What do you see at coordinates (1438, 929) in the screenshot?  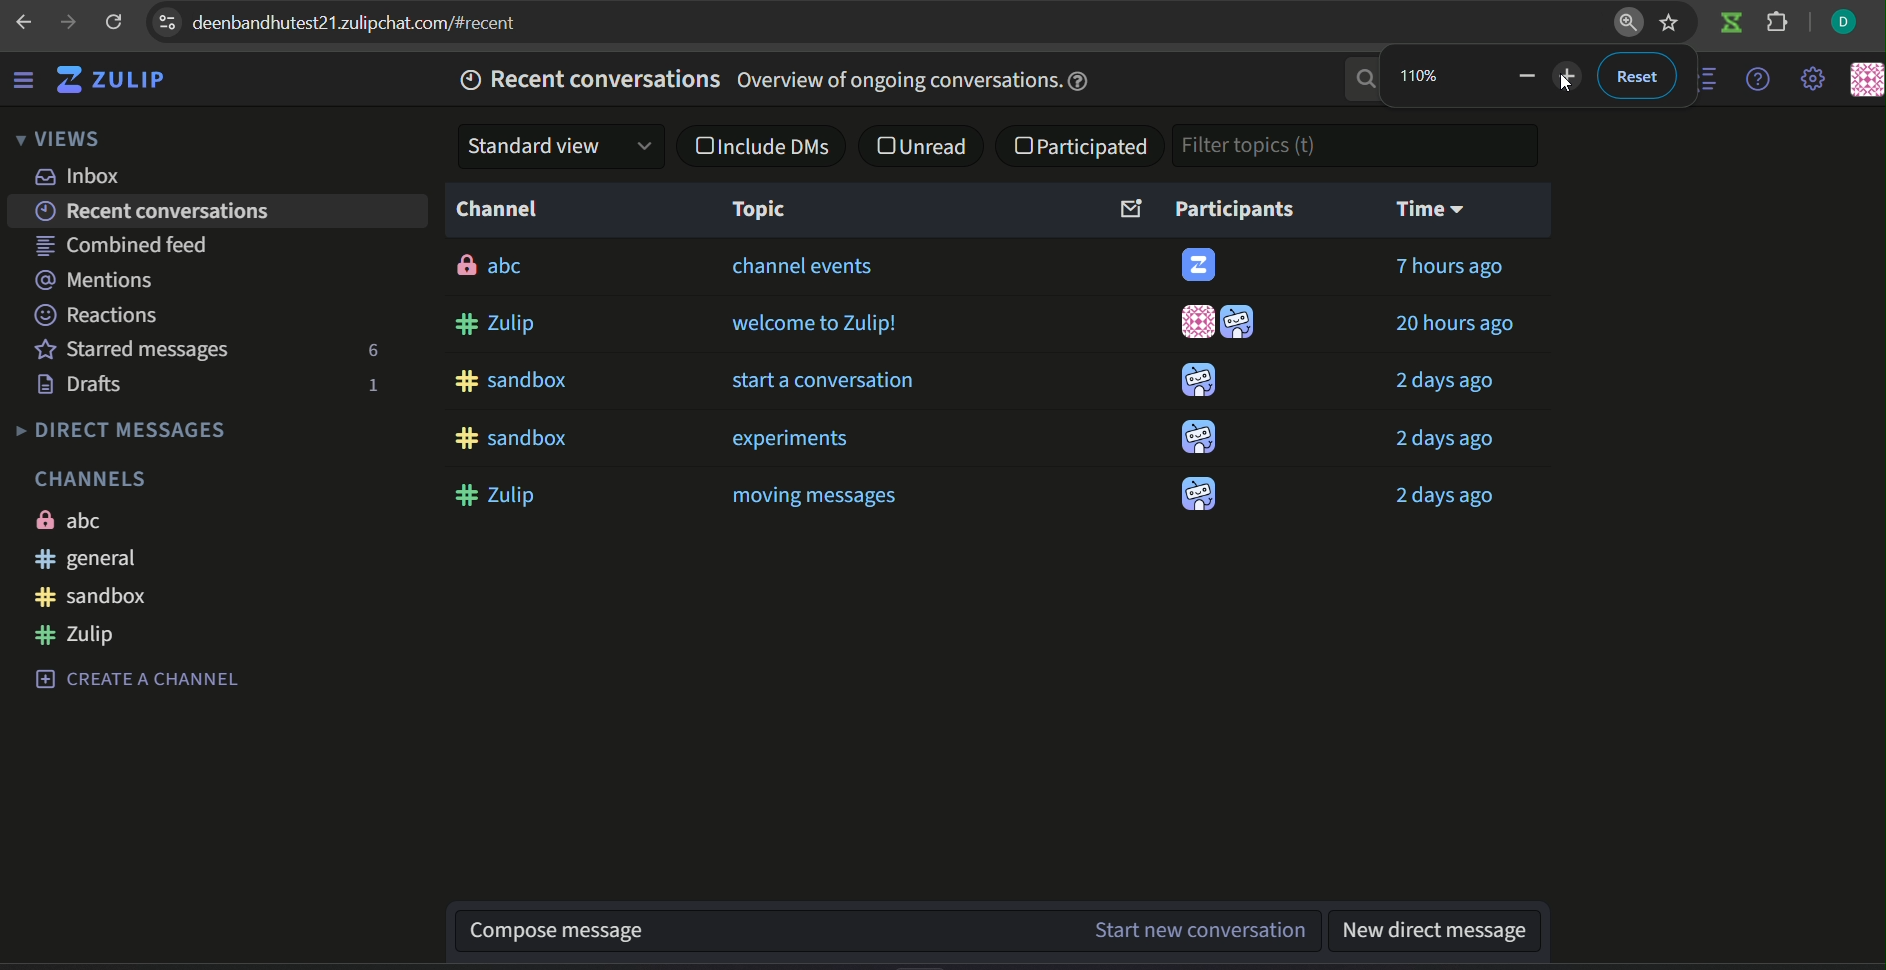 I see `new direct message` at bounding box center [1438, 929].